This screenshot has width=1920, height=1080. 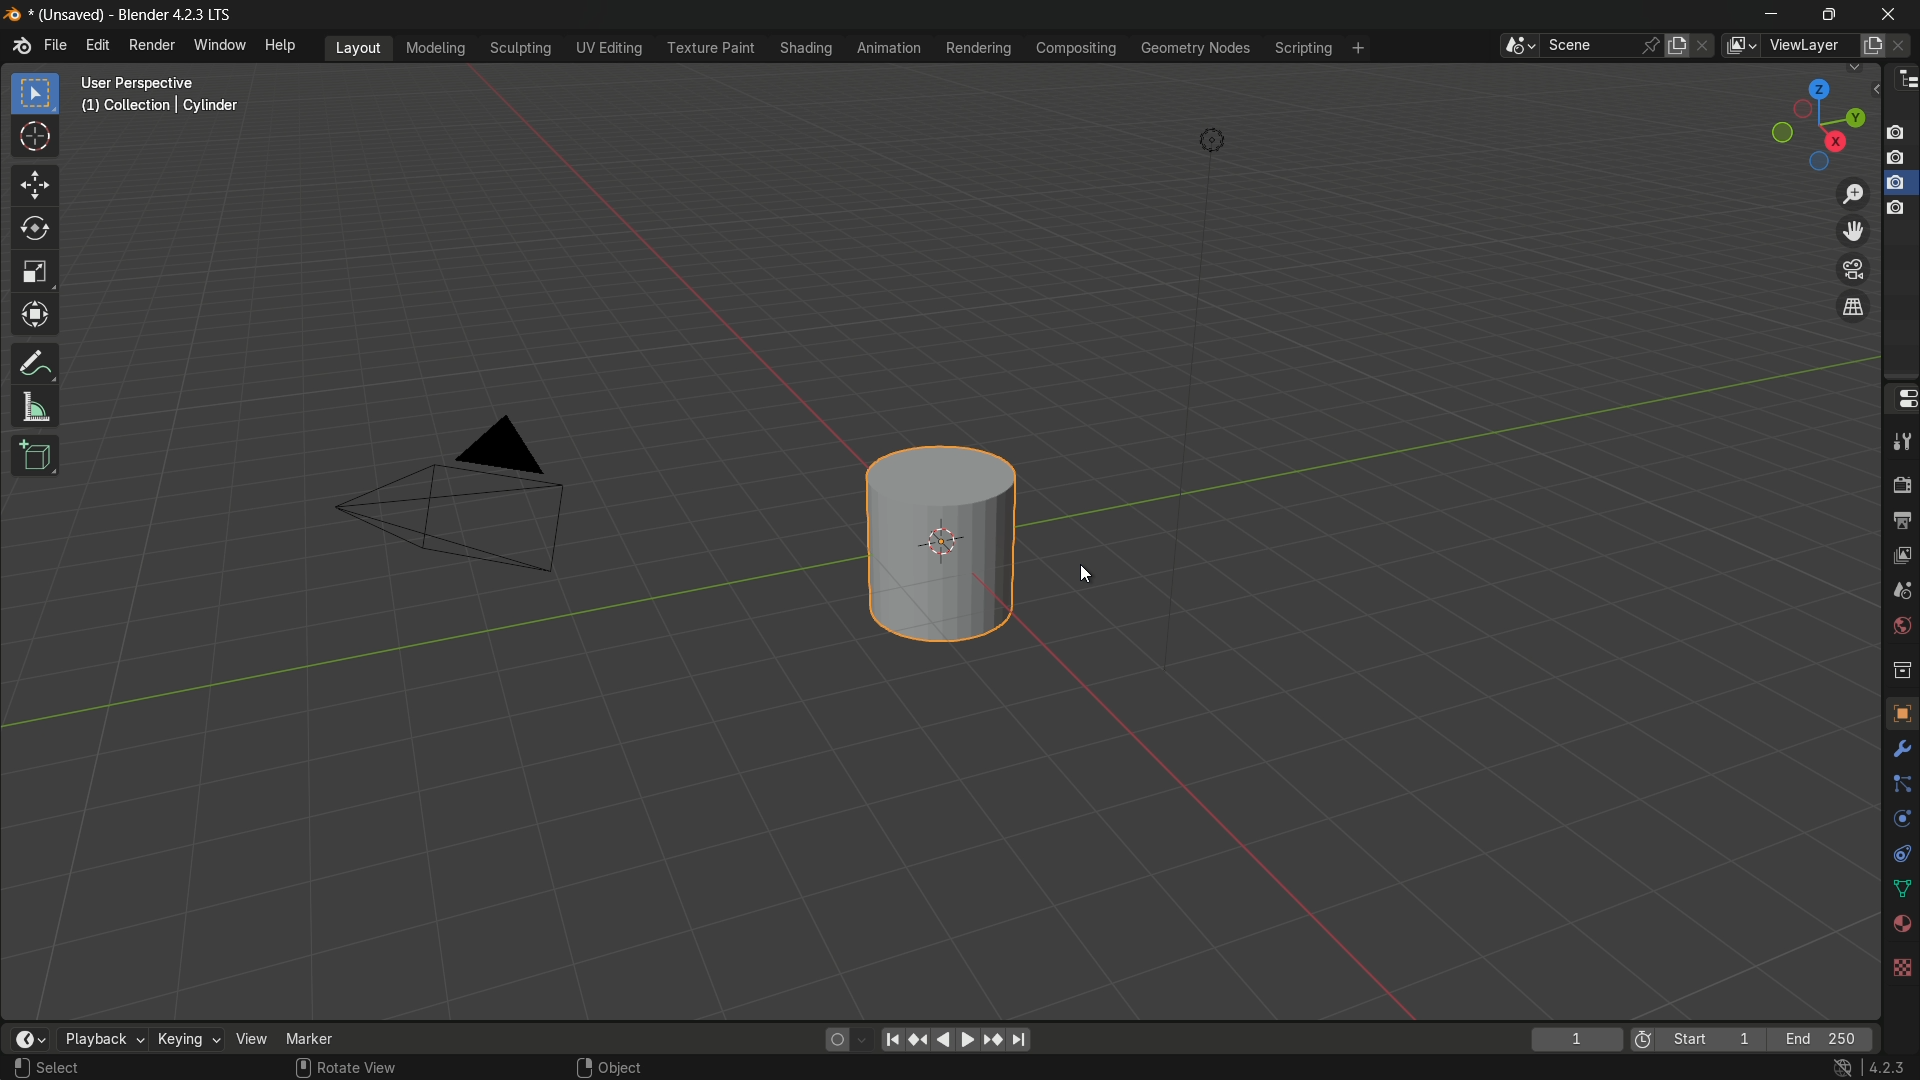 What do you see at coordinates (1717, 1040) in the screenshot?
I see `Start 1` at bounding box center [1717, 1040].